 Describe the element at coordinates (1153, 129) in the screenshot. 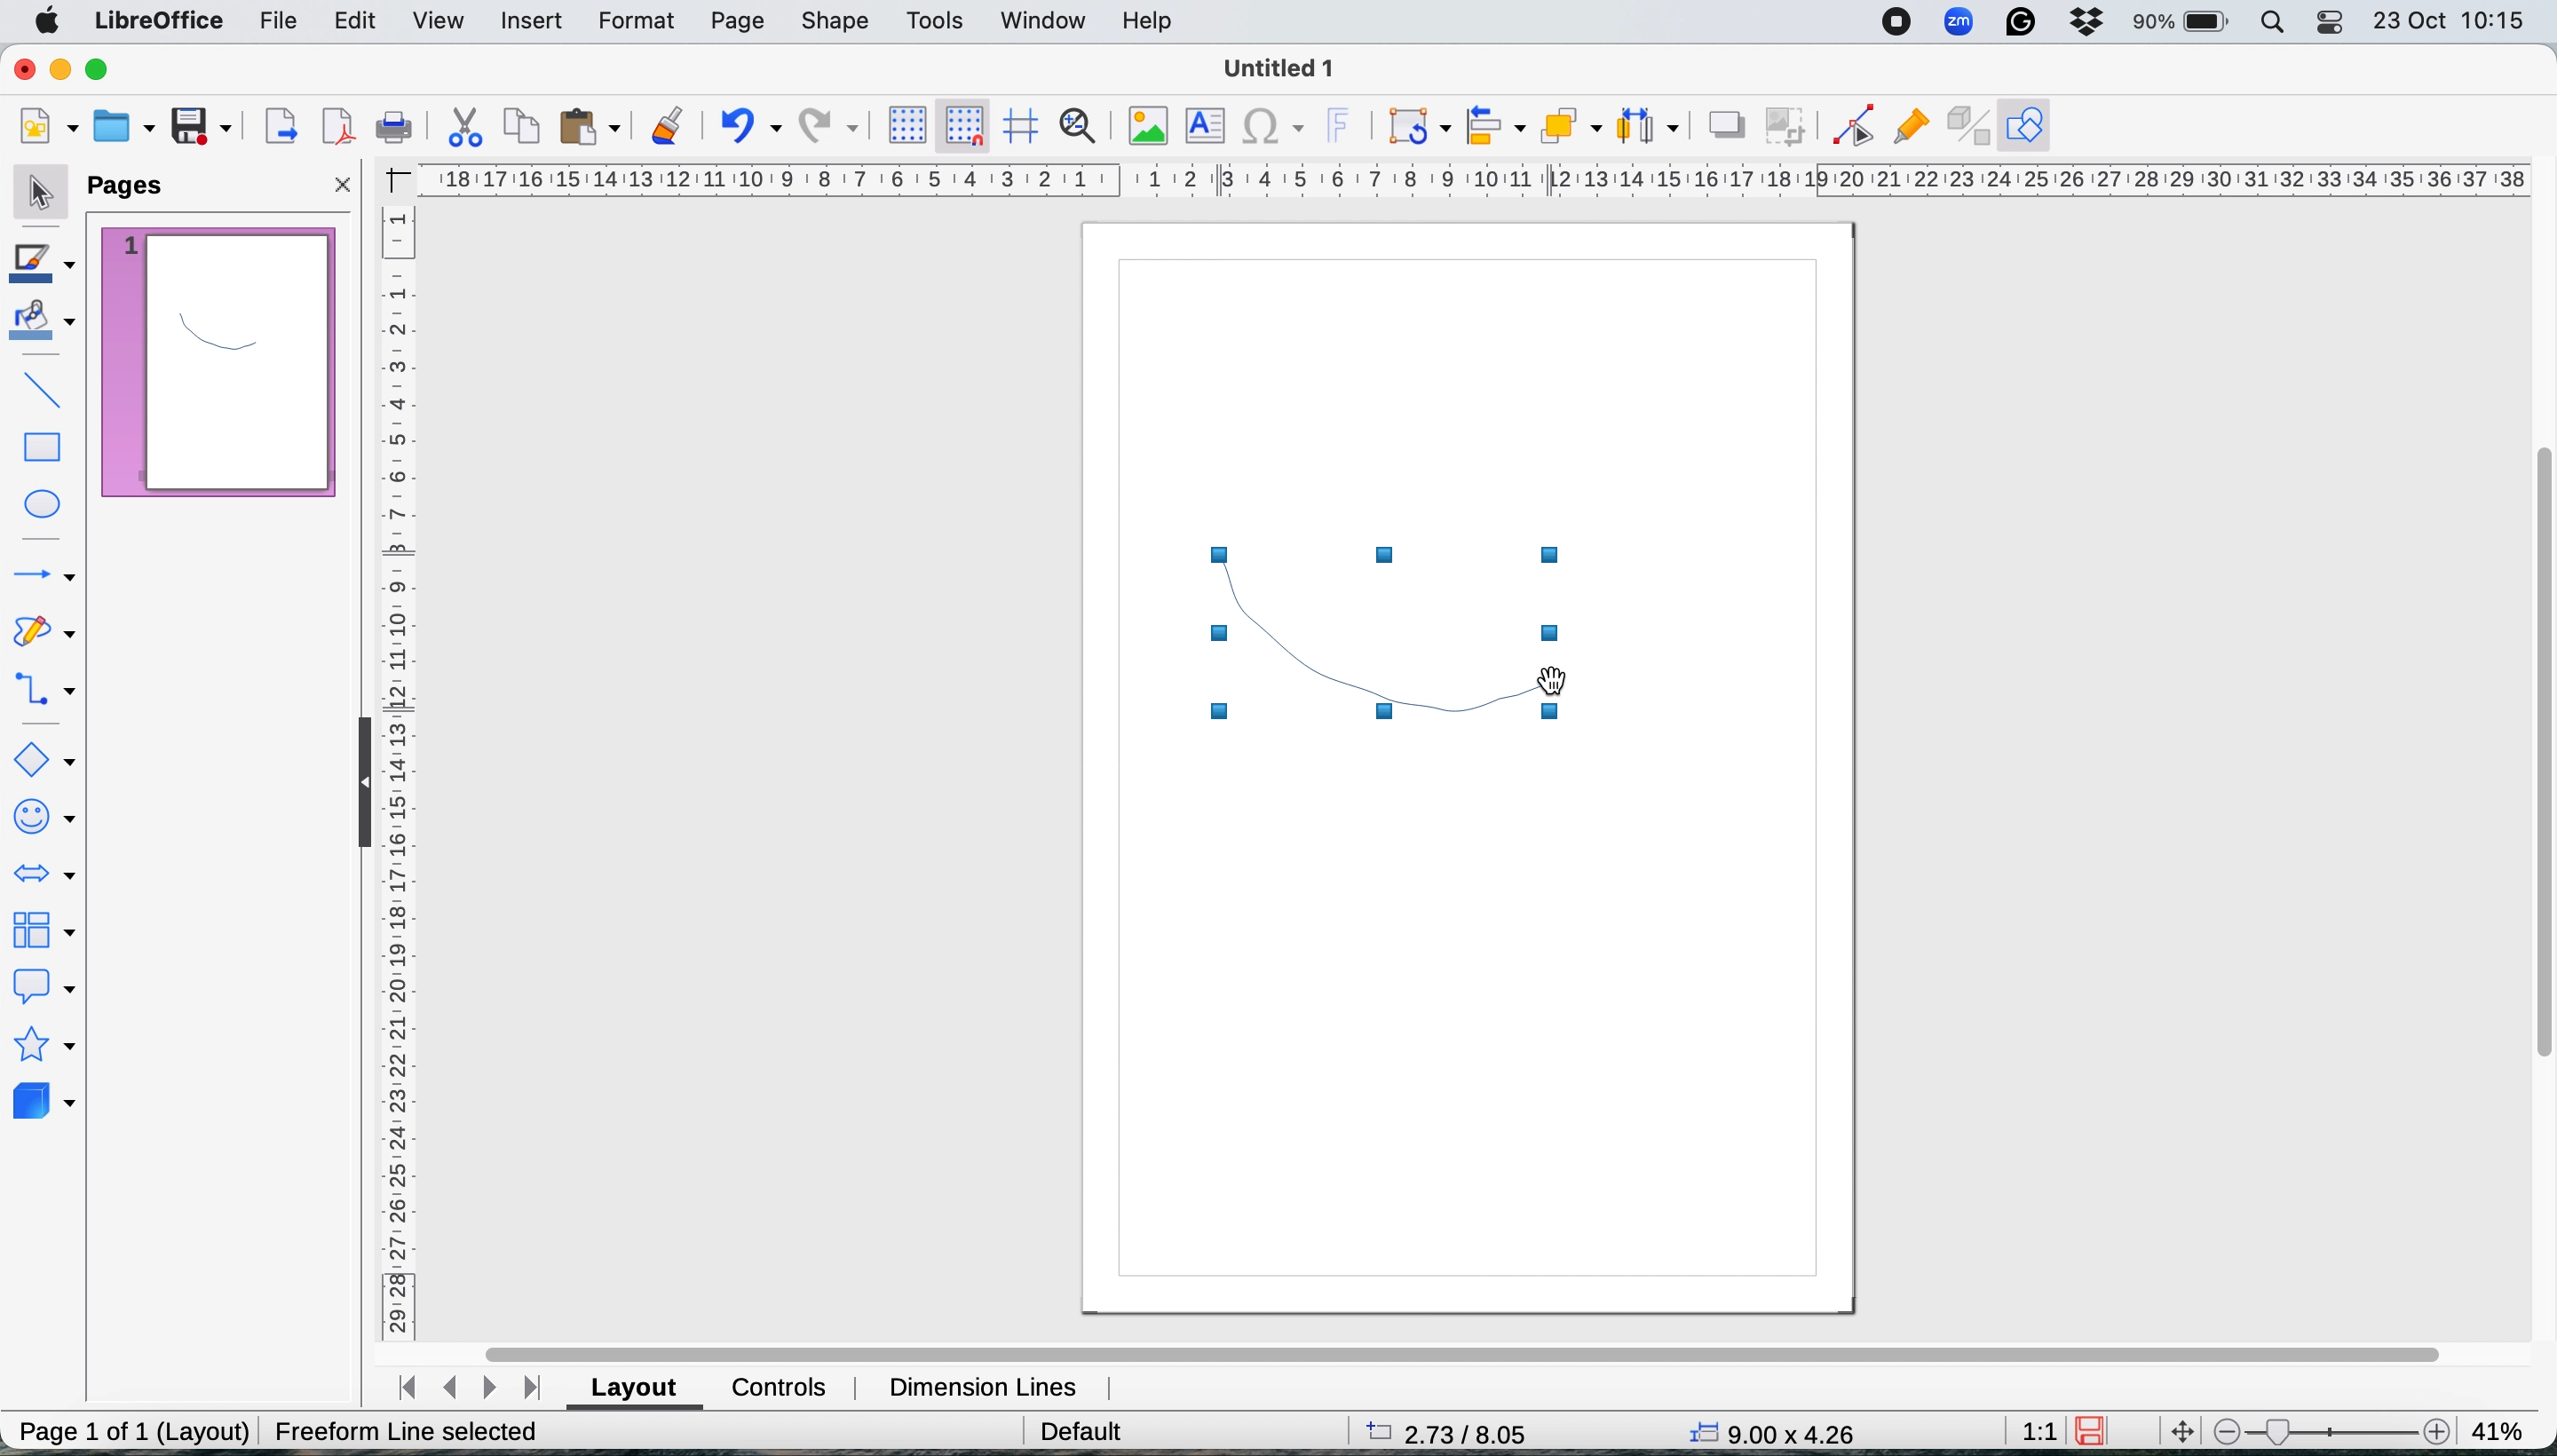

I see `insert image` at that location.